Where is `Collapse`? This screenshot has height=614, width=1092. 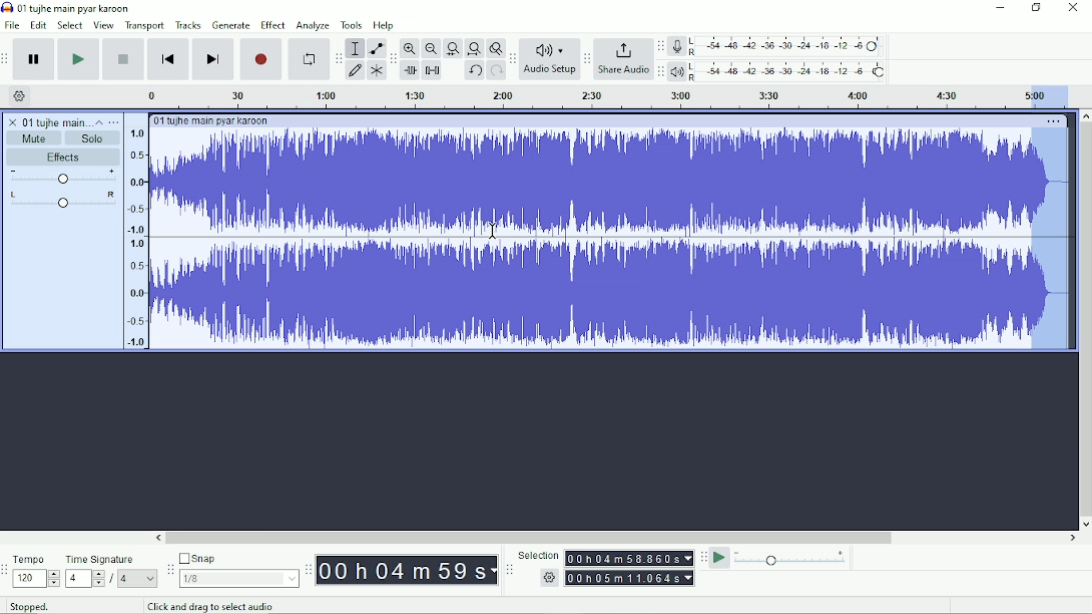 Collapse is located at coordinates (101, 123).